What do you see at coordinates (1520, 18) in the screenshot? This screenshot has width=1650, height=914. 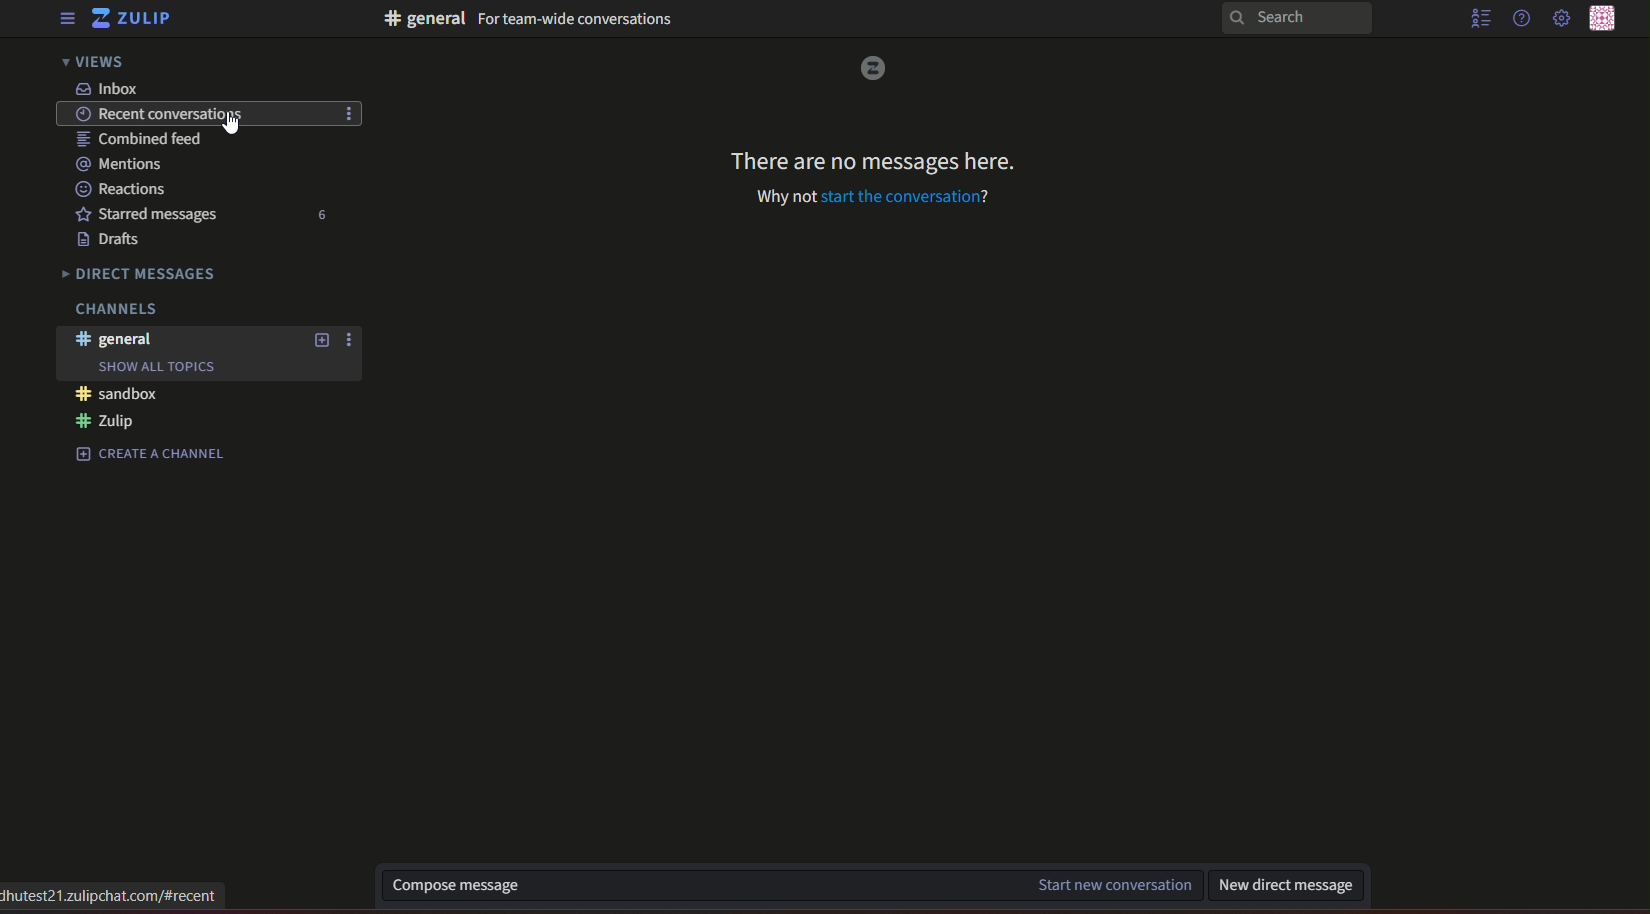 I see `help menu` at bounding box center [1520, 18].